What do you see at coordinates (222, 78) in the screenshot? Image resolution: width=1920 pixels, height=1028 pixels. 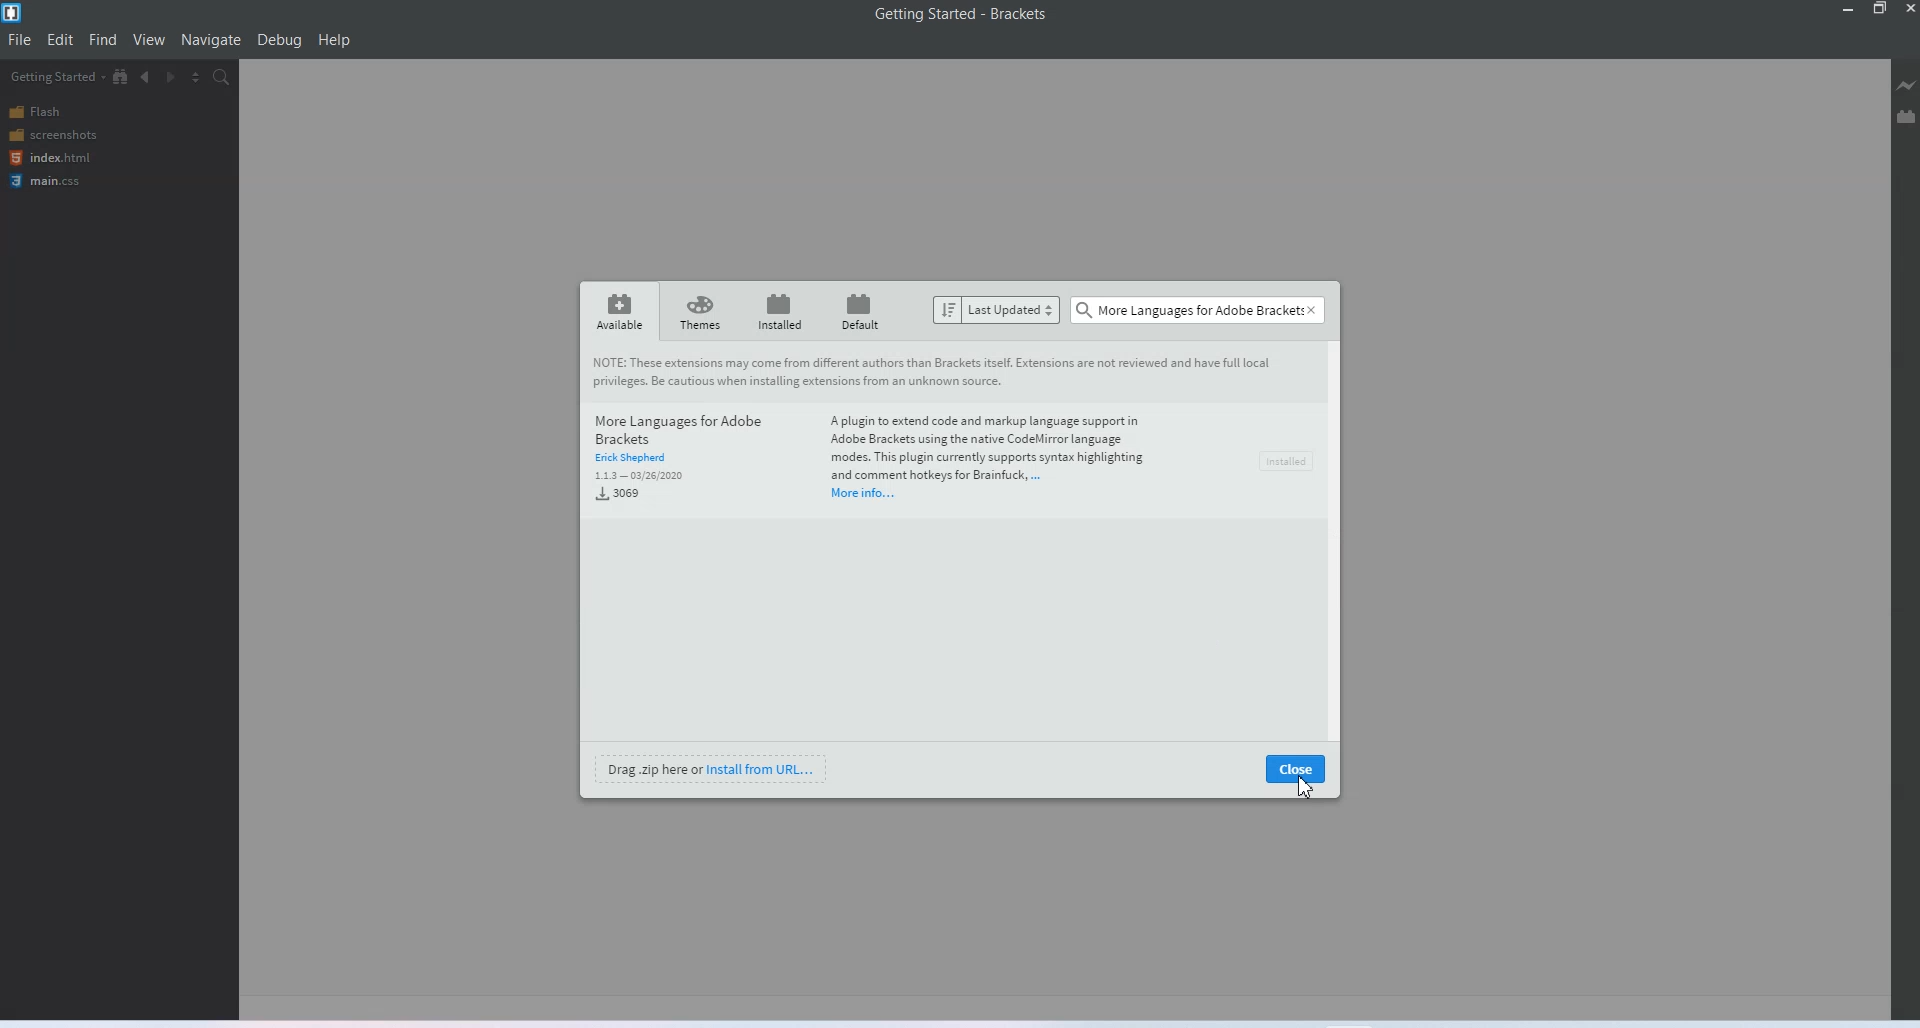 I see `Find in files` at bounding box center [222, 78].